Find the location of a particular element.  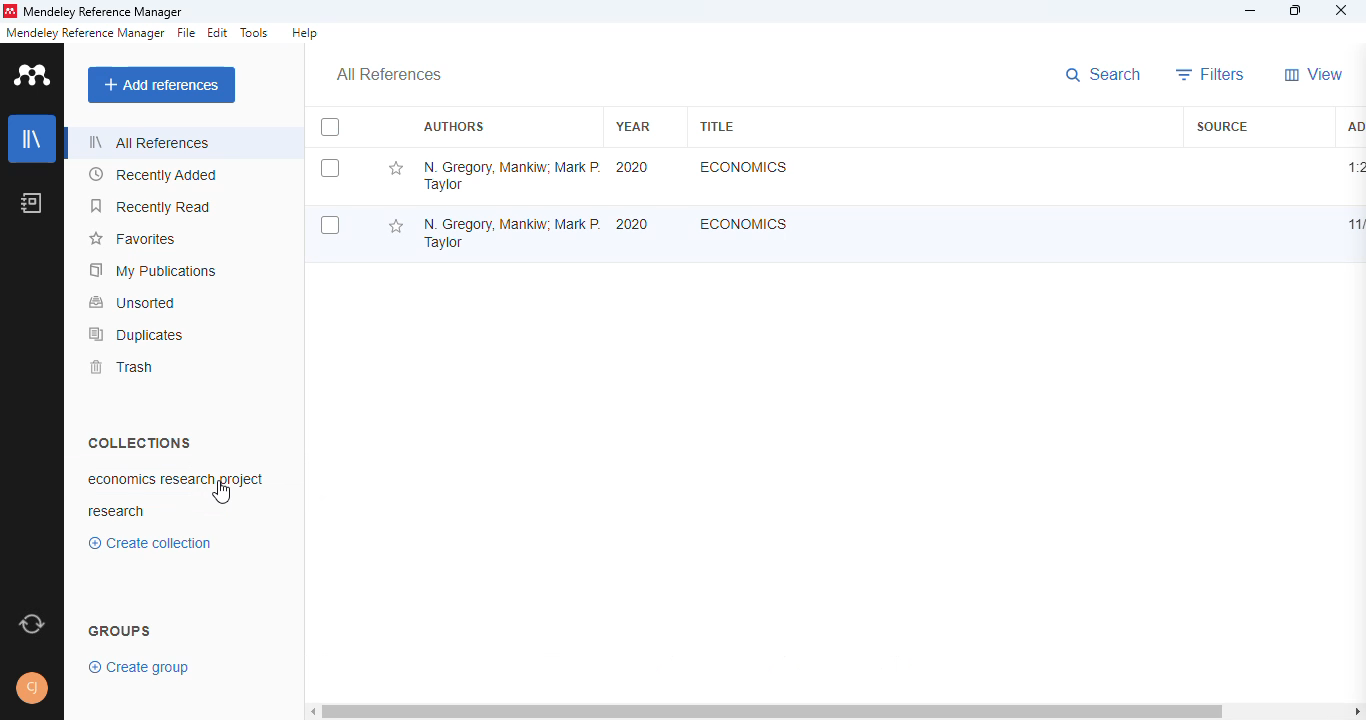

mendeley reference manager is located at coordinates (103, 13).